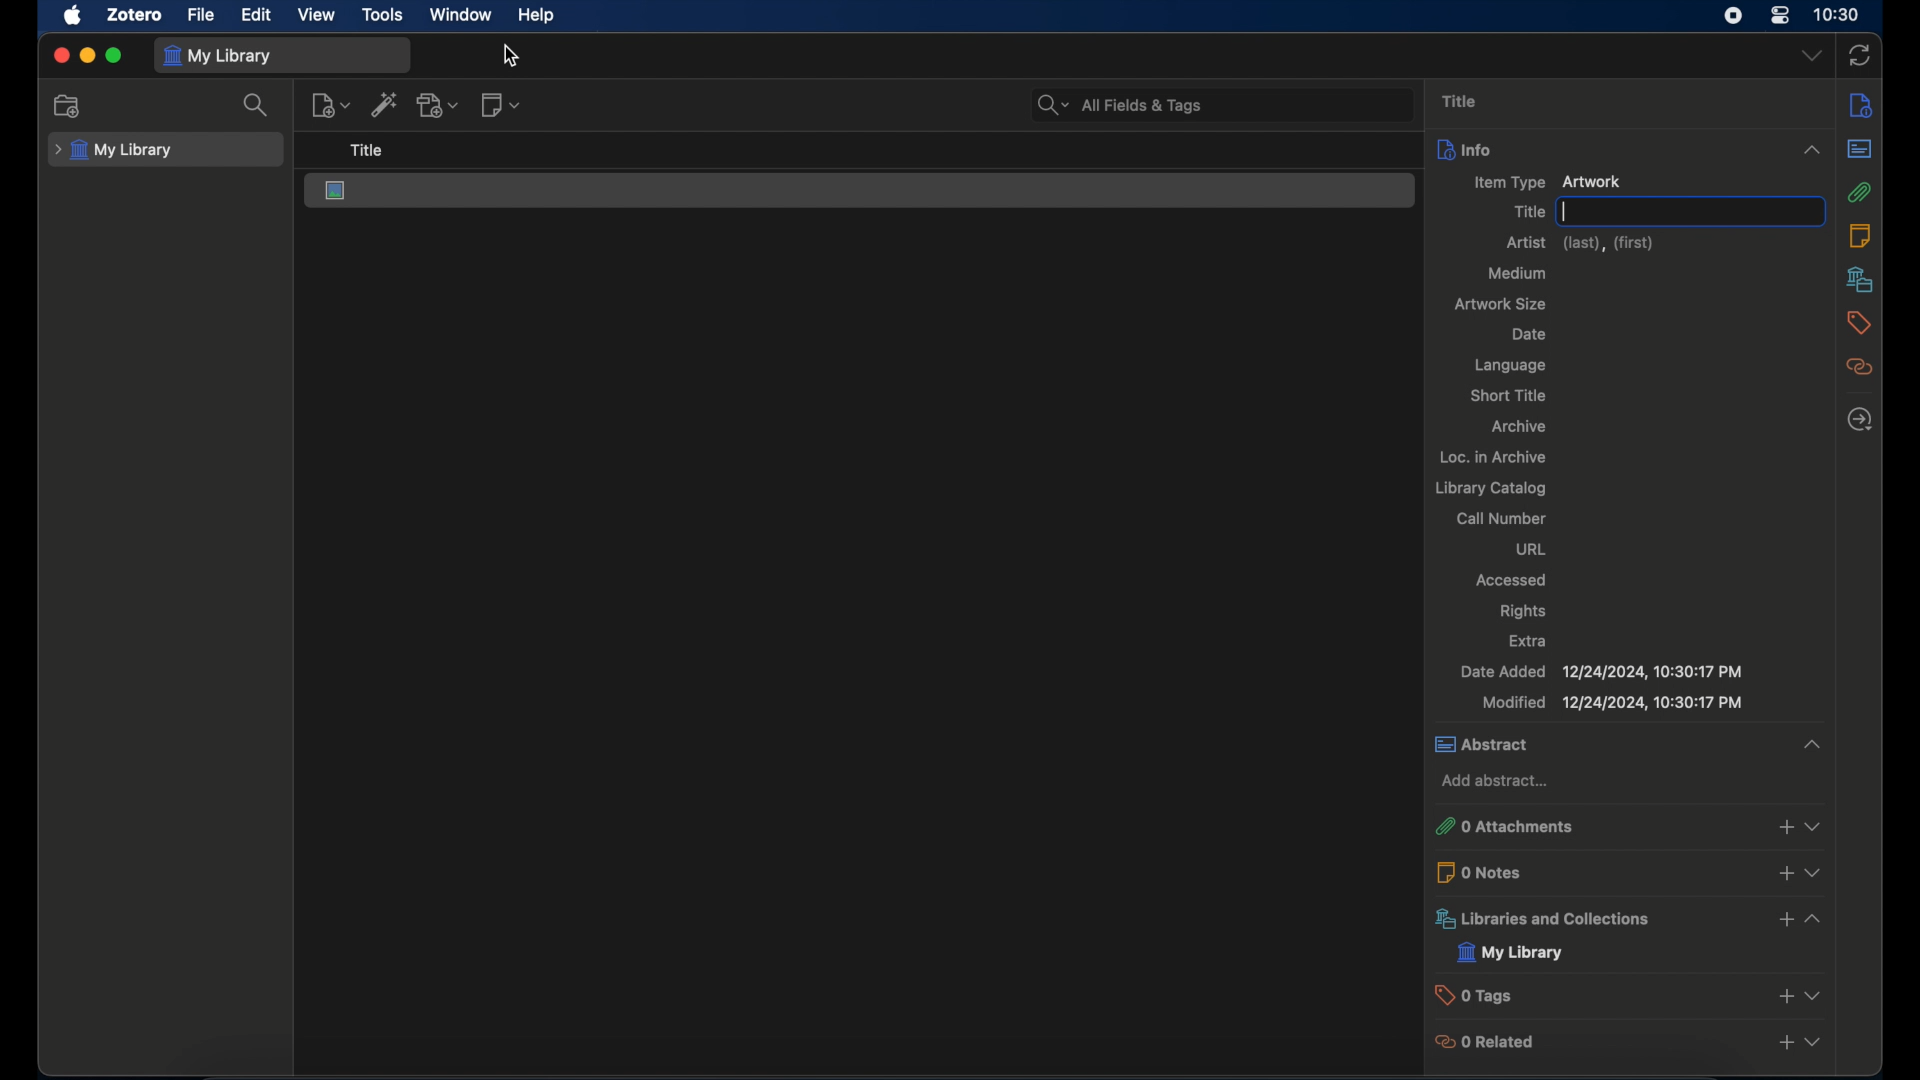 Image resolution: width=1920 pixels, height=1080 pixels. Describe the element at coordinates (1504, 305) in the screenshot. I see `artwork size` at that location.